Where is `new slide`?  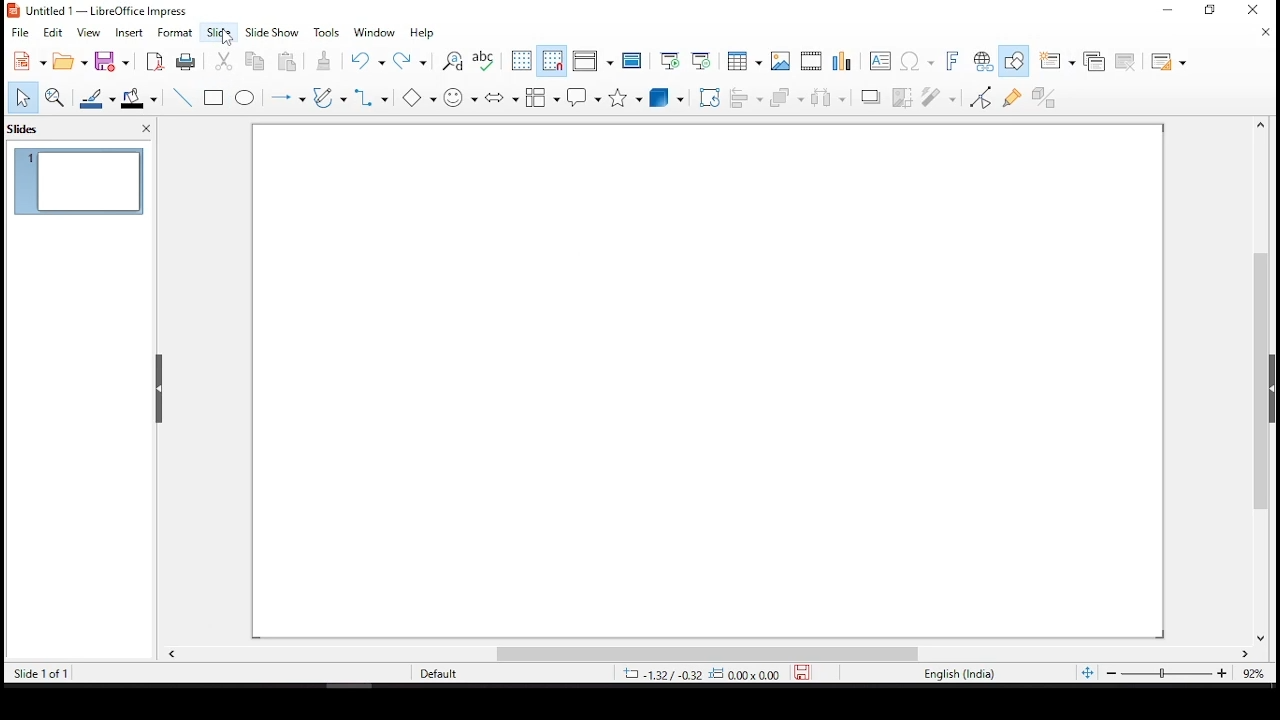 new slide is located at coordinates (1057, 59).